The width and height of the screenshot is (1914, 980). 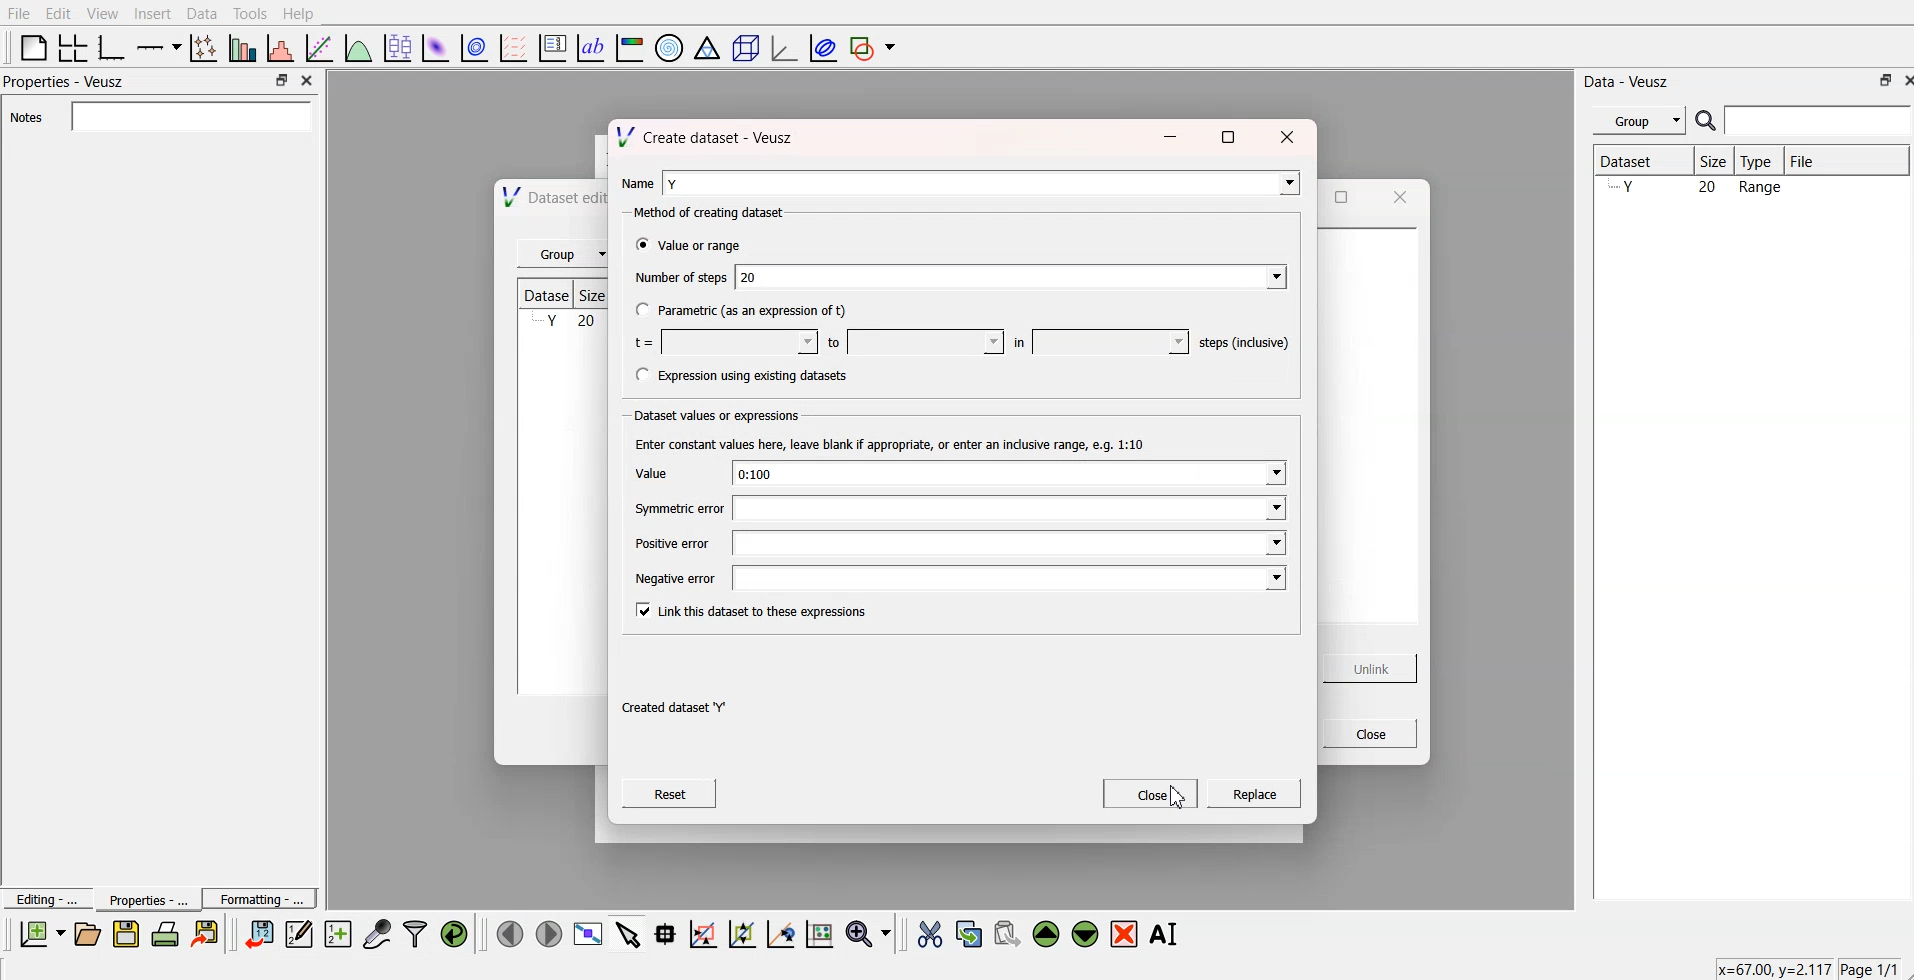 I want to click on File, so click(x=19, y=14).